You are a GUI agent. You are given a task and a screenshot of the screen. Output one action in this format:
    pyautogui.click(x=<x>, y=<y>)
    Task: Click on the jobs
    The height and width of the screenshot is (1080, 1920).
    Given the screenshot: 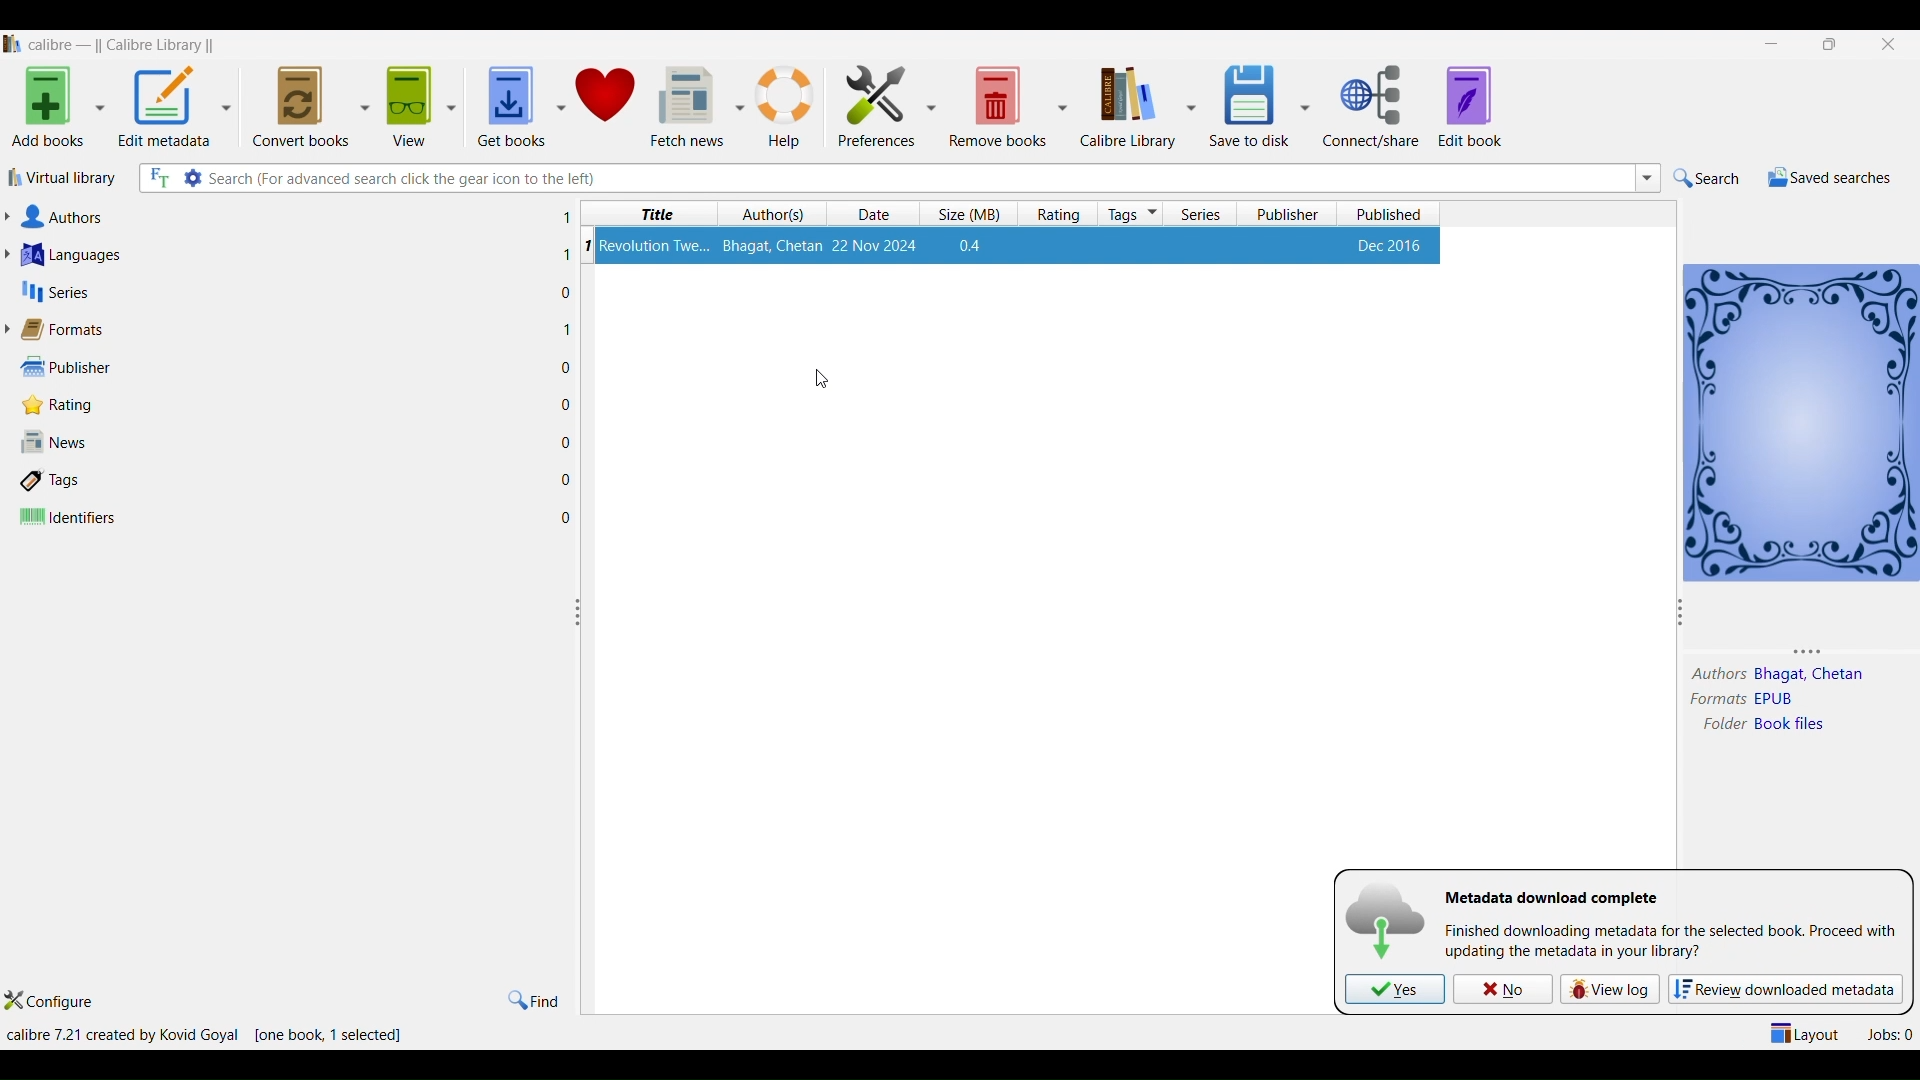 What is the action you would take?
    pyautogui.click(x=1885, y=1033)
    